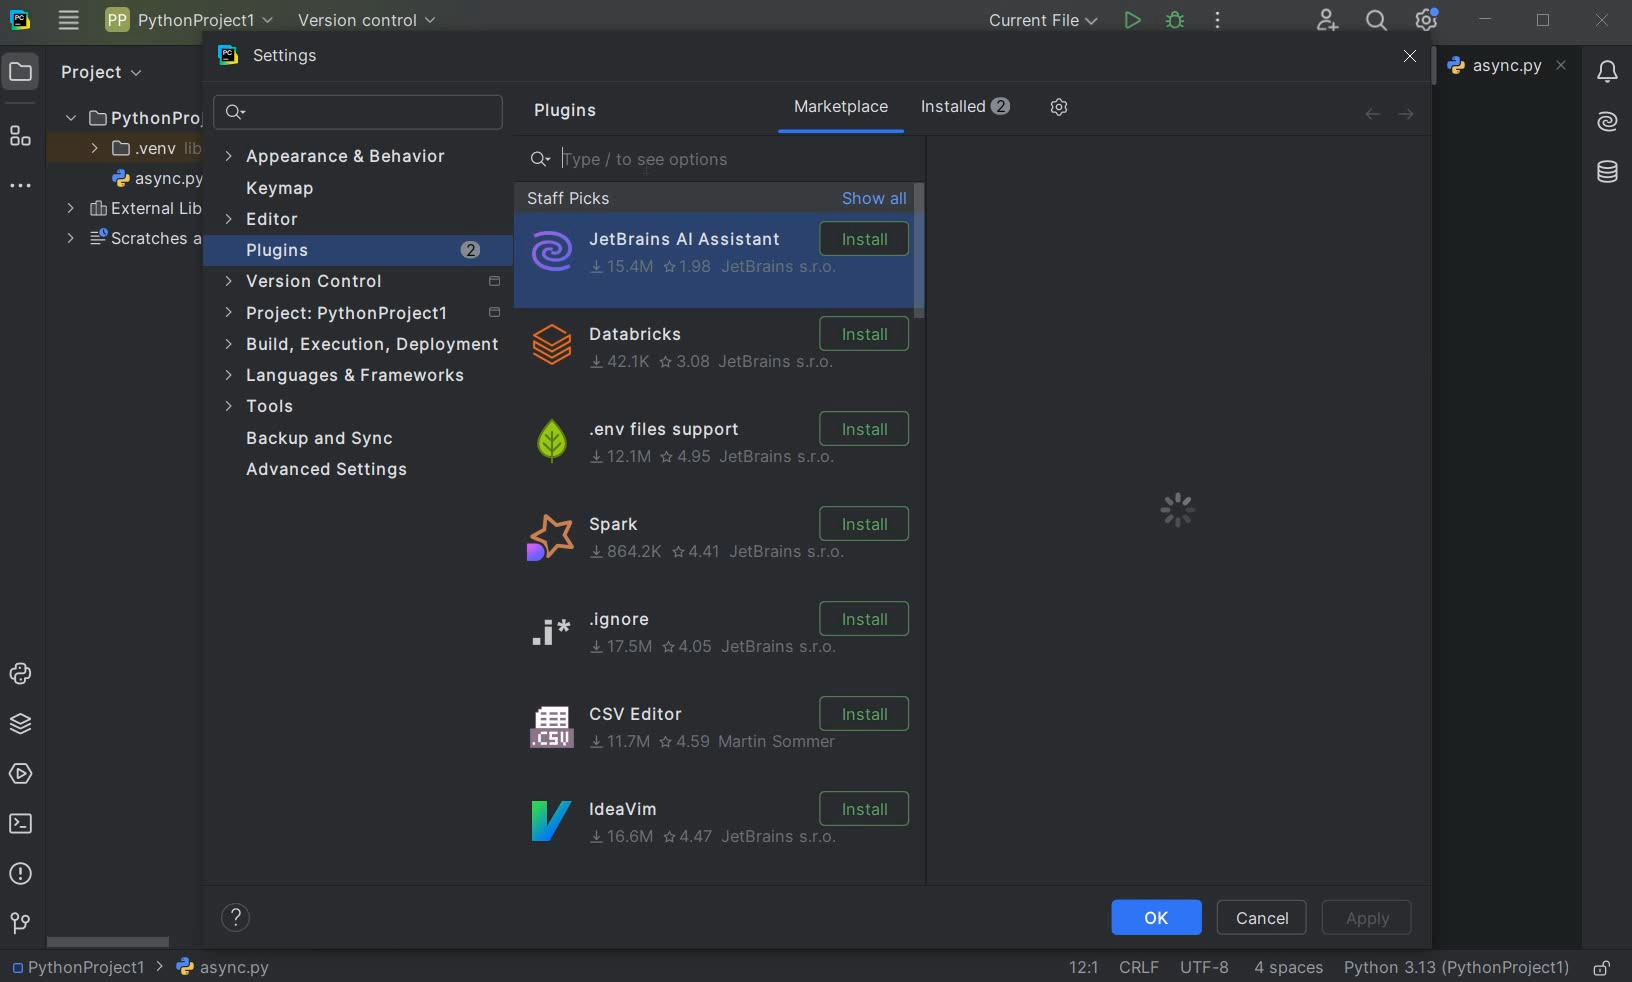 The height and width of the screenshot is (982, 1632). What do you see at coordinates (368, 21) in the screenshot?
I see `version control` at bounding box center [368, 21].